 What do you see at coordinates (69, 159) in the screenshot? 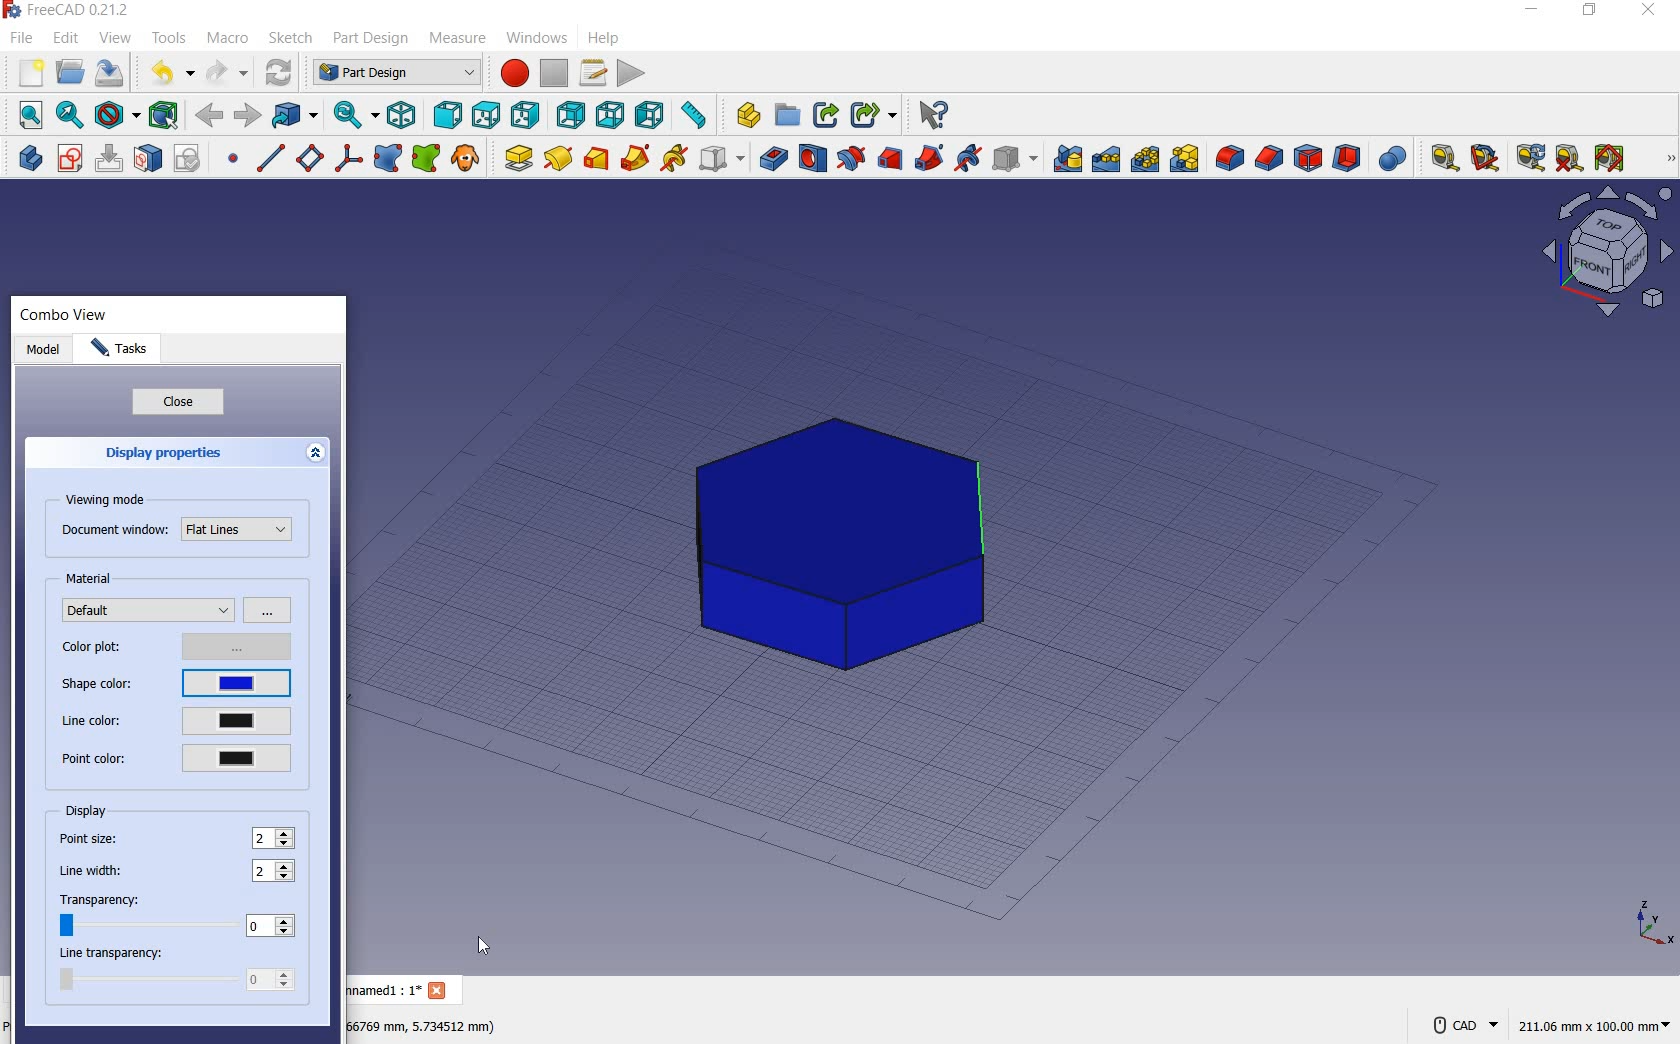
I see `create sketch` at bounding box center [69, 159].